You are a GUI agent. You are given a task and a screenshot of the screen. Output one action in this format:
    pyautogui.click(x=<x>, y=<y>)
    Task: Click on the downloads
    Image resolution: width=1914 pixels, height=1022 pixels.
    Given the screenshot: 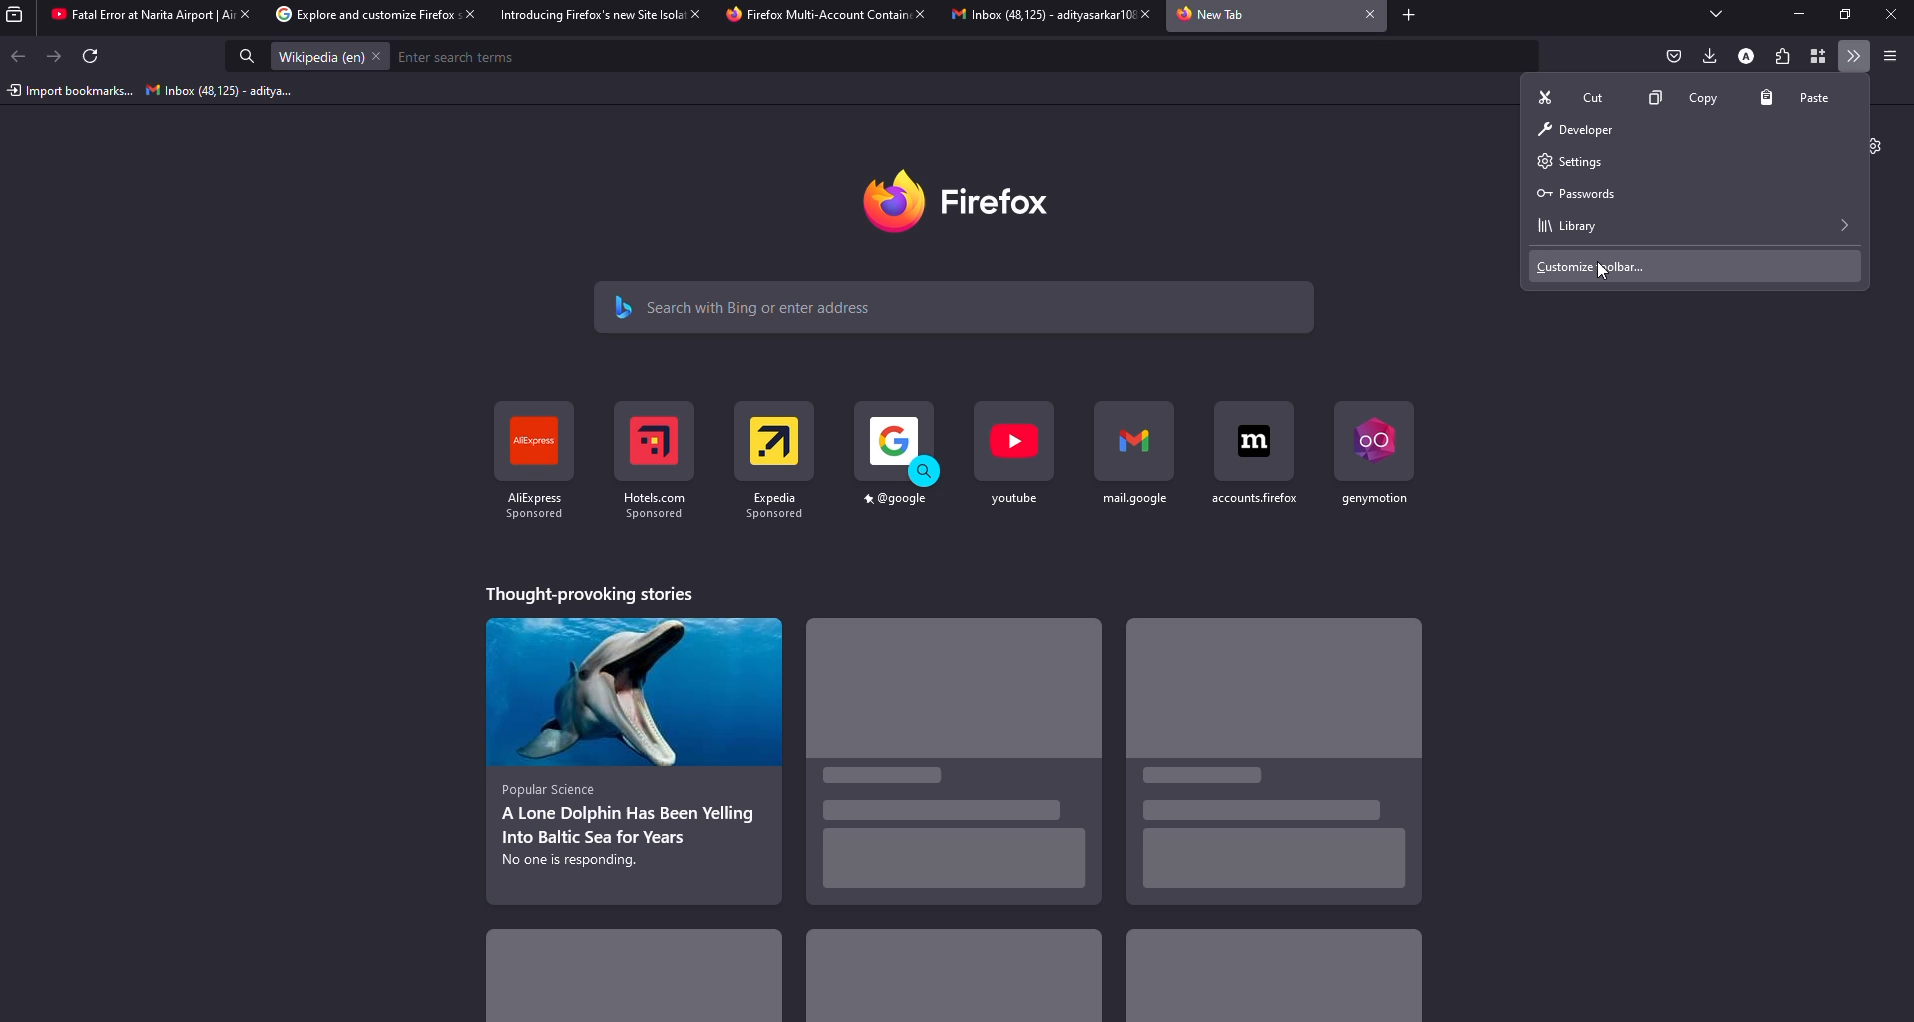 What is the action you would take?
    pyautogui.click(x=1707, y=55)
    